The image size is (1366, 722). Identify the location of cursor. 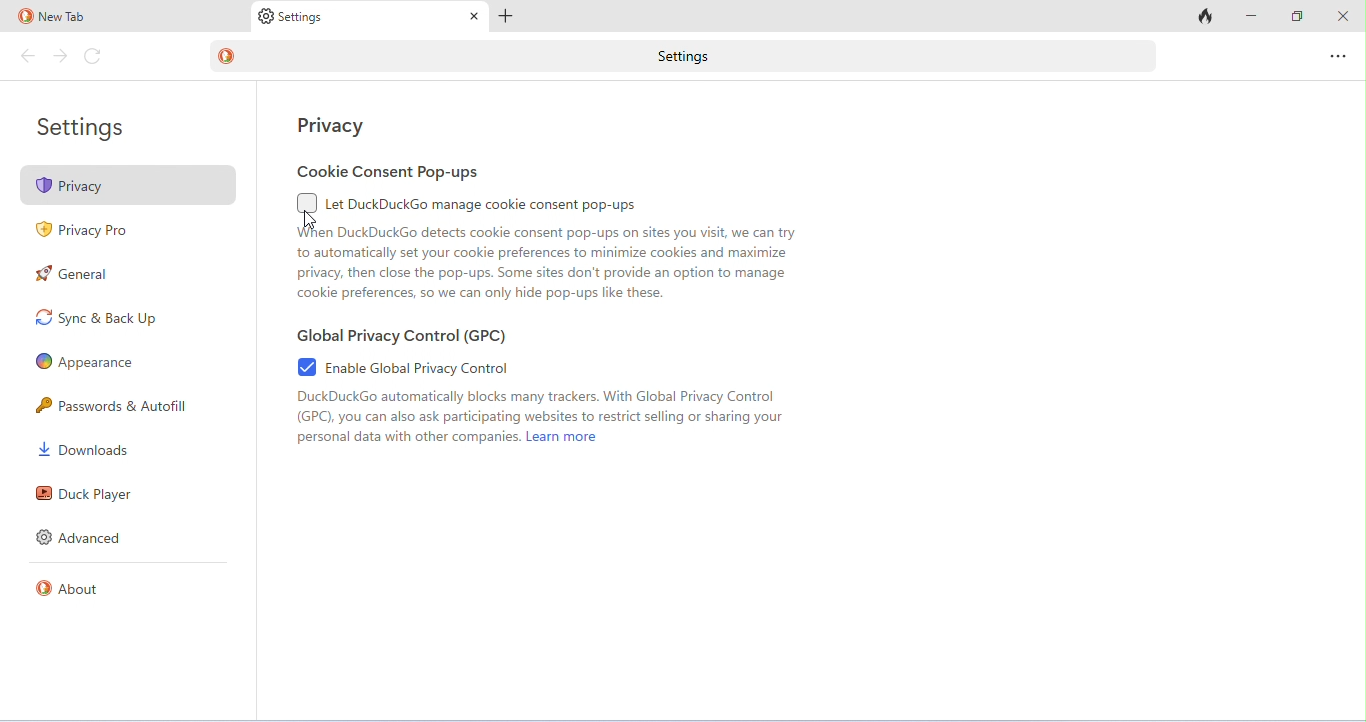
(312, 222).